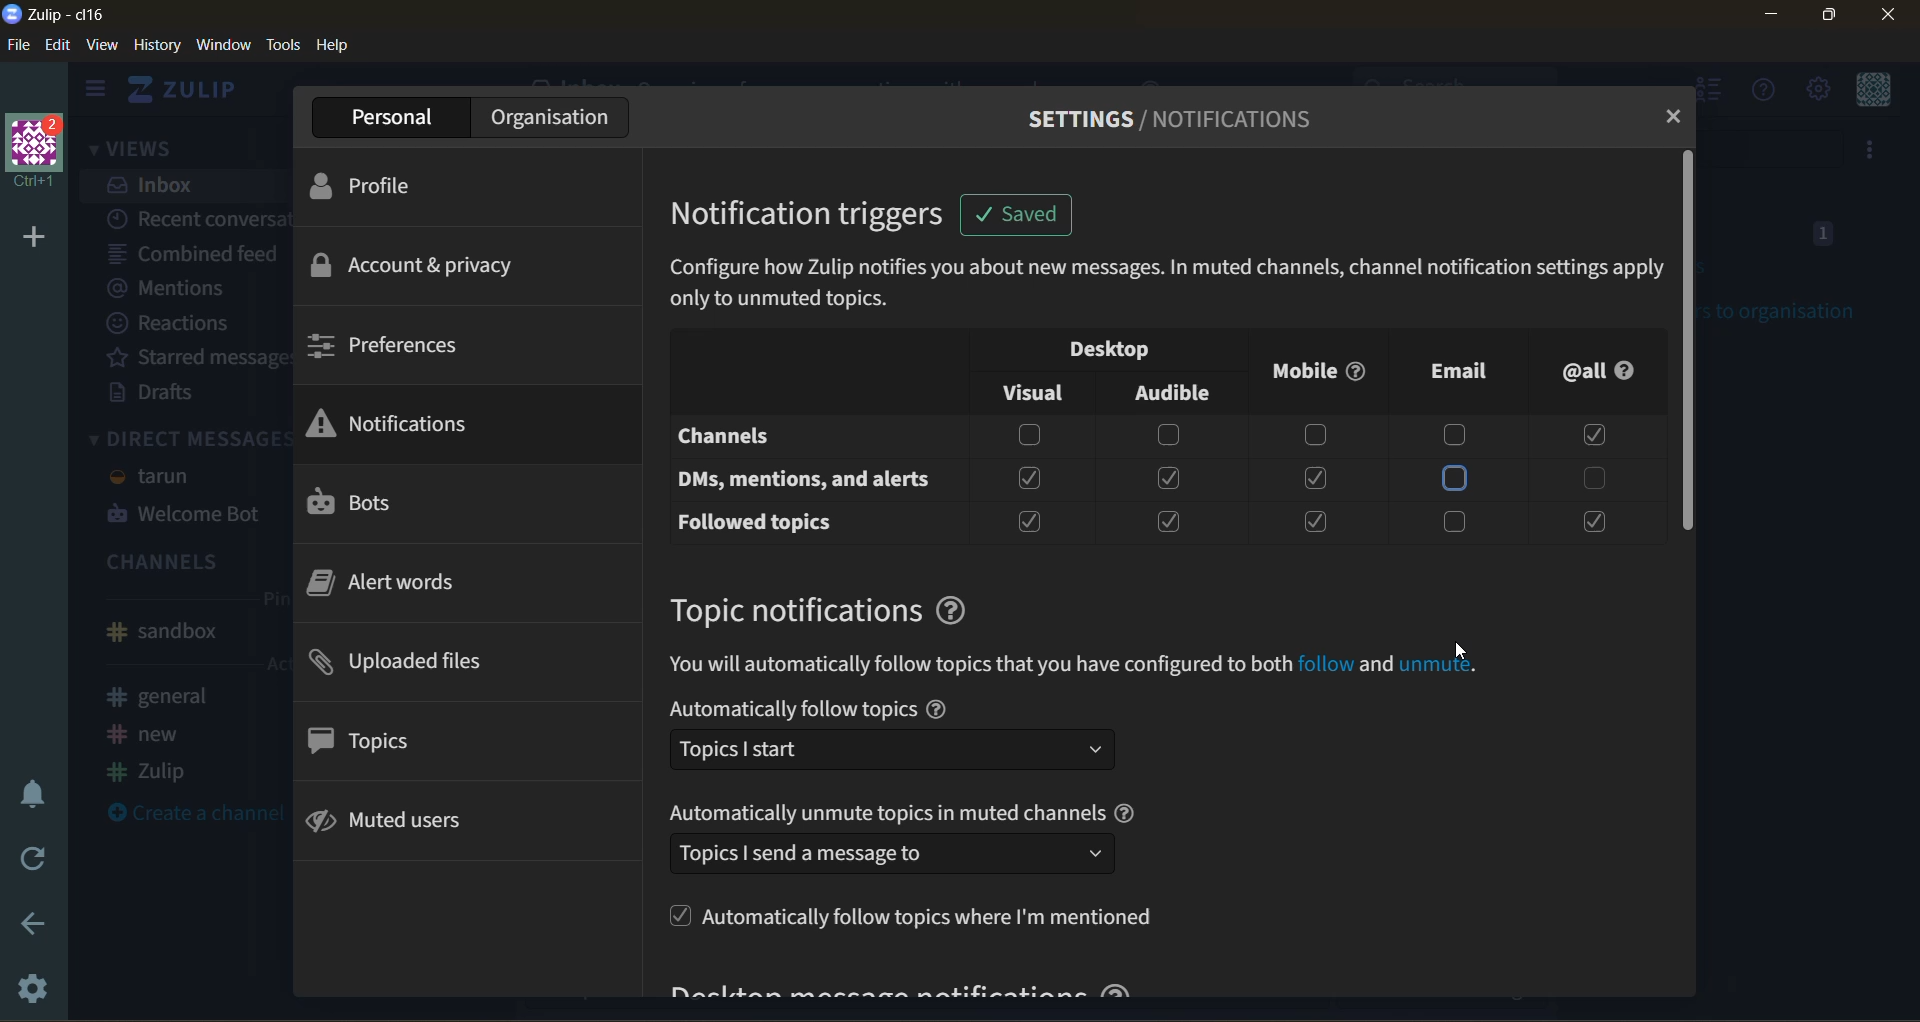 Image resolution: width=1920 pixels, height=1022 pixels. I want to click on personal menu, so click(1877, 91).